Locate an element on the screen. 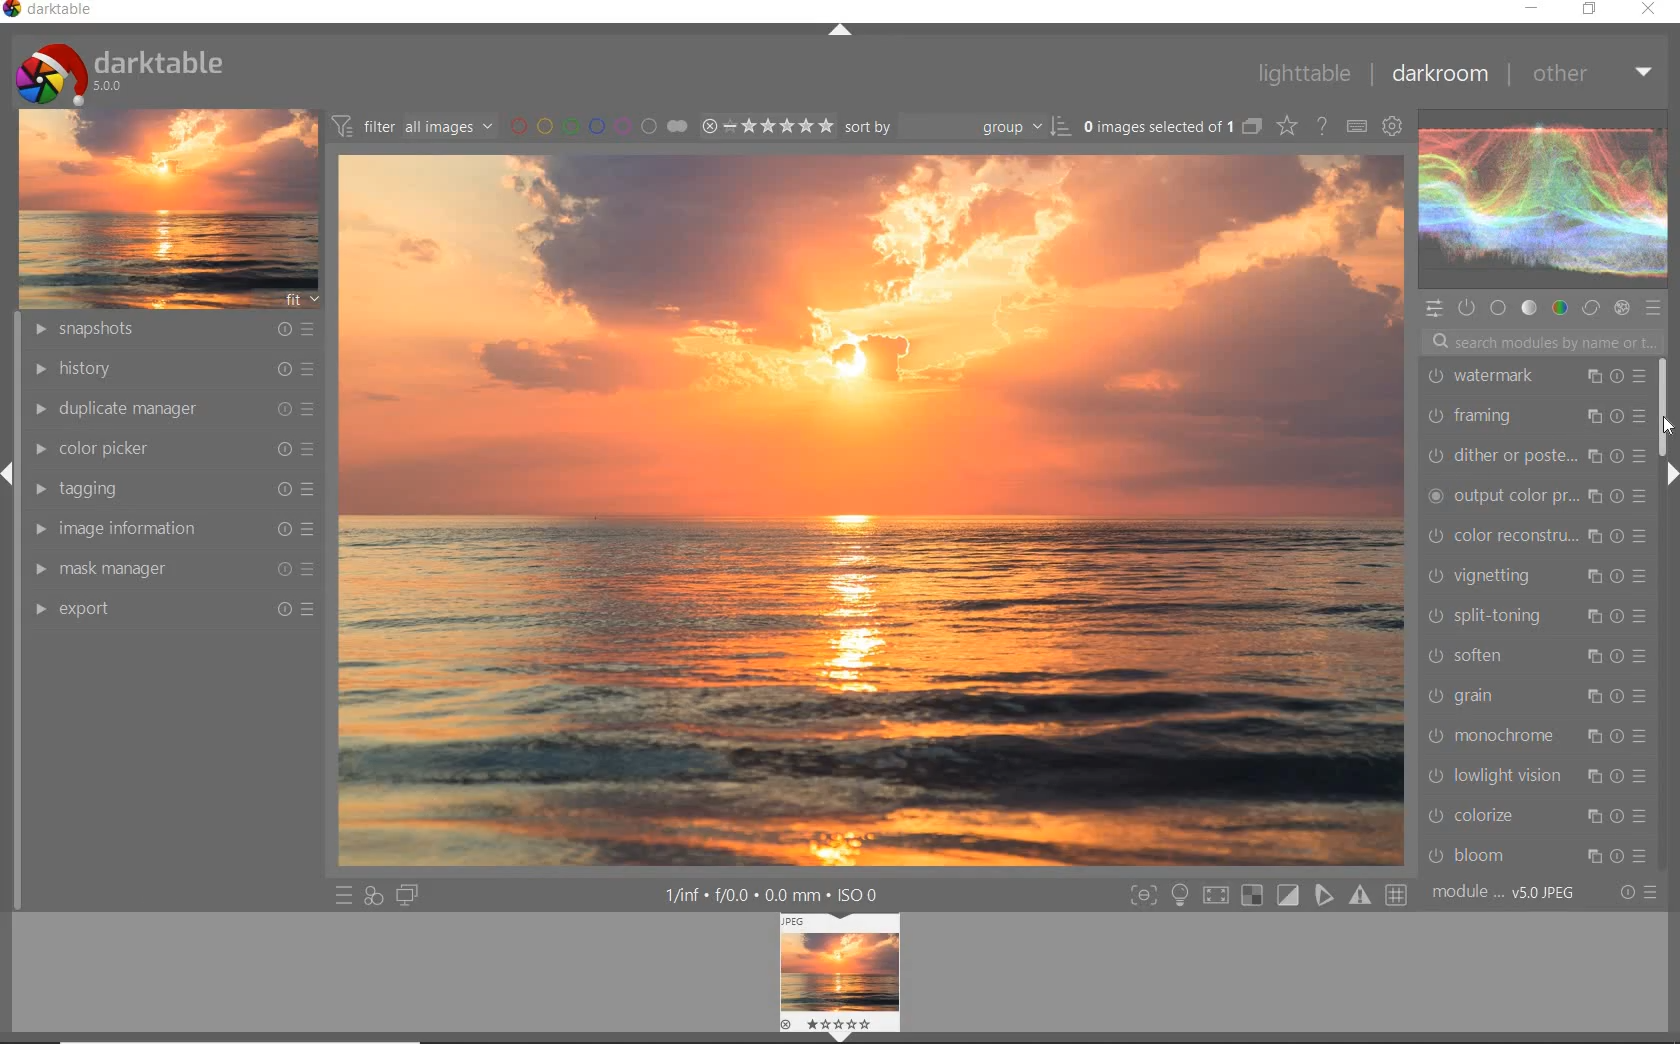 The width and height of the screenshot is (1680, 1044). BASE is located at coordinates (1500, 308).